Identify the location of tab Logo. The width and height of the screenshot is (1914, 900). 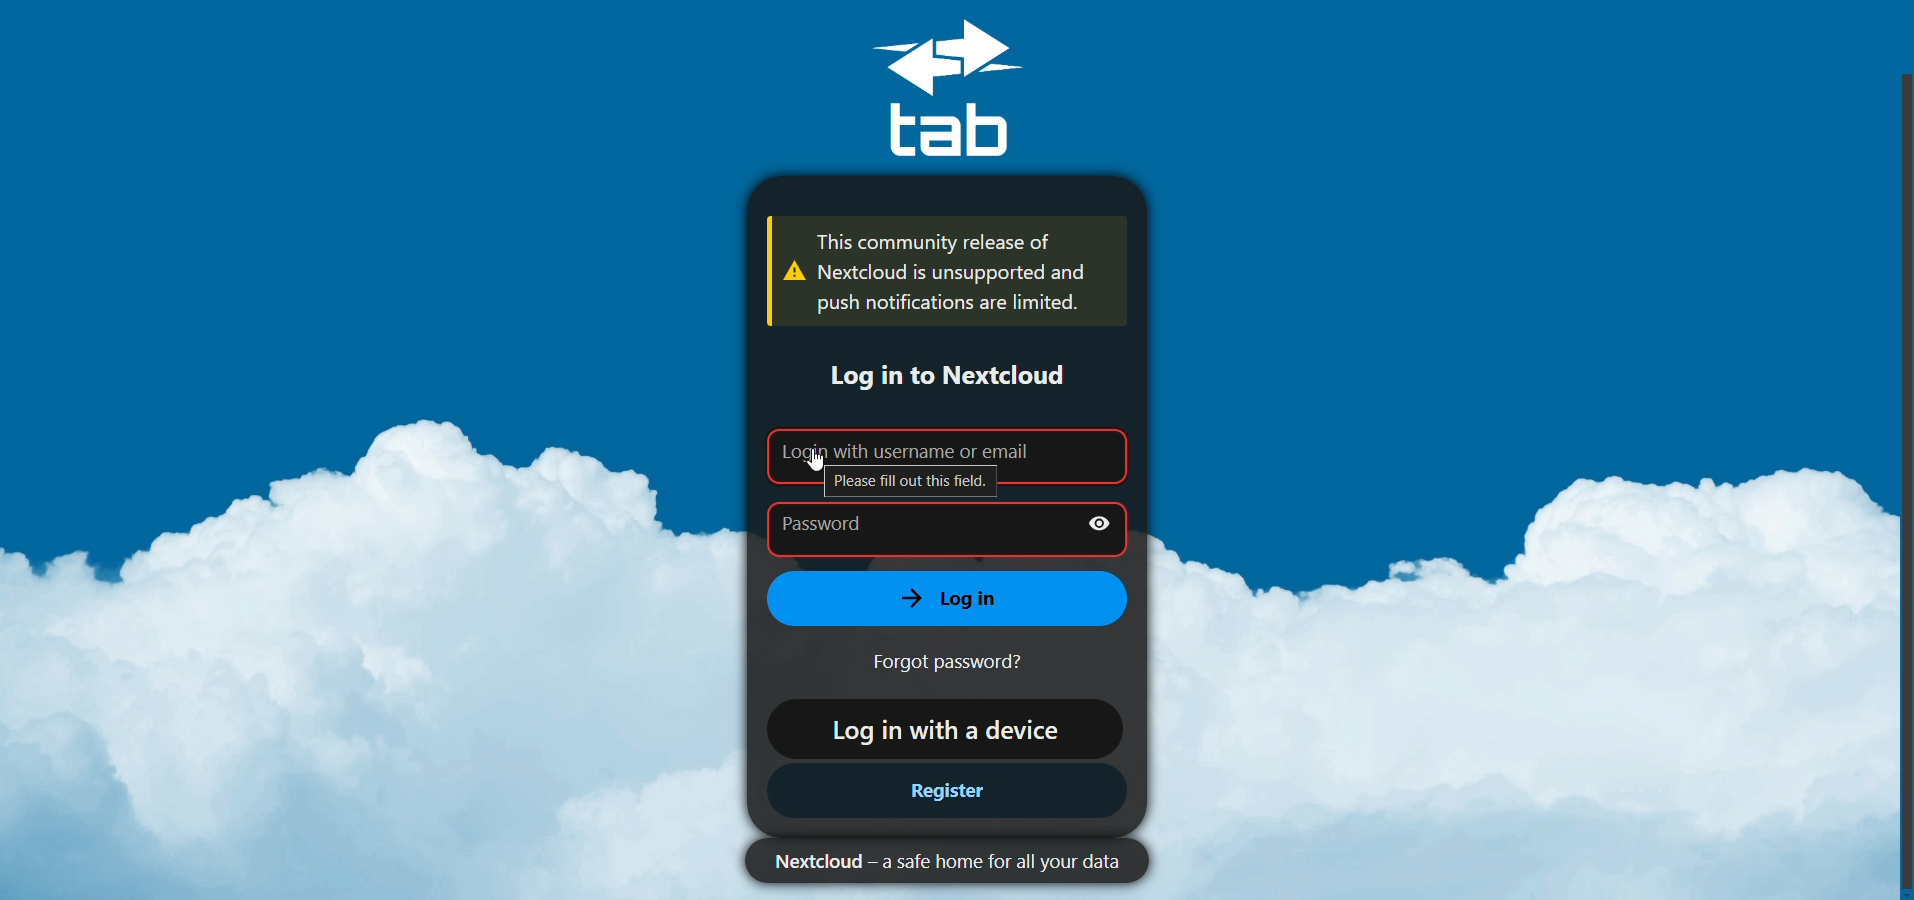
(971, 89).